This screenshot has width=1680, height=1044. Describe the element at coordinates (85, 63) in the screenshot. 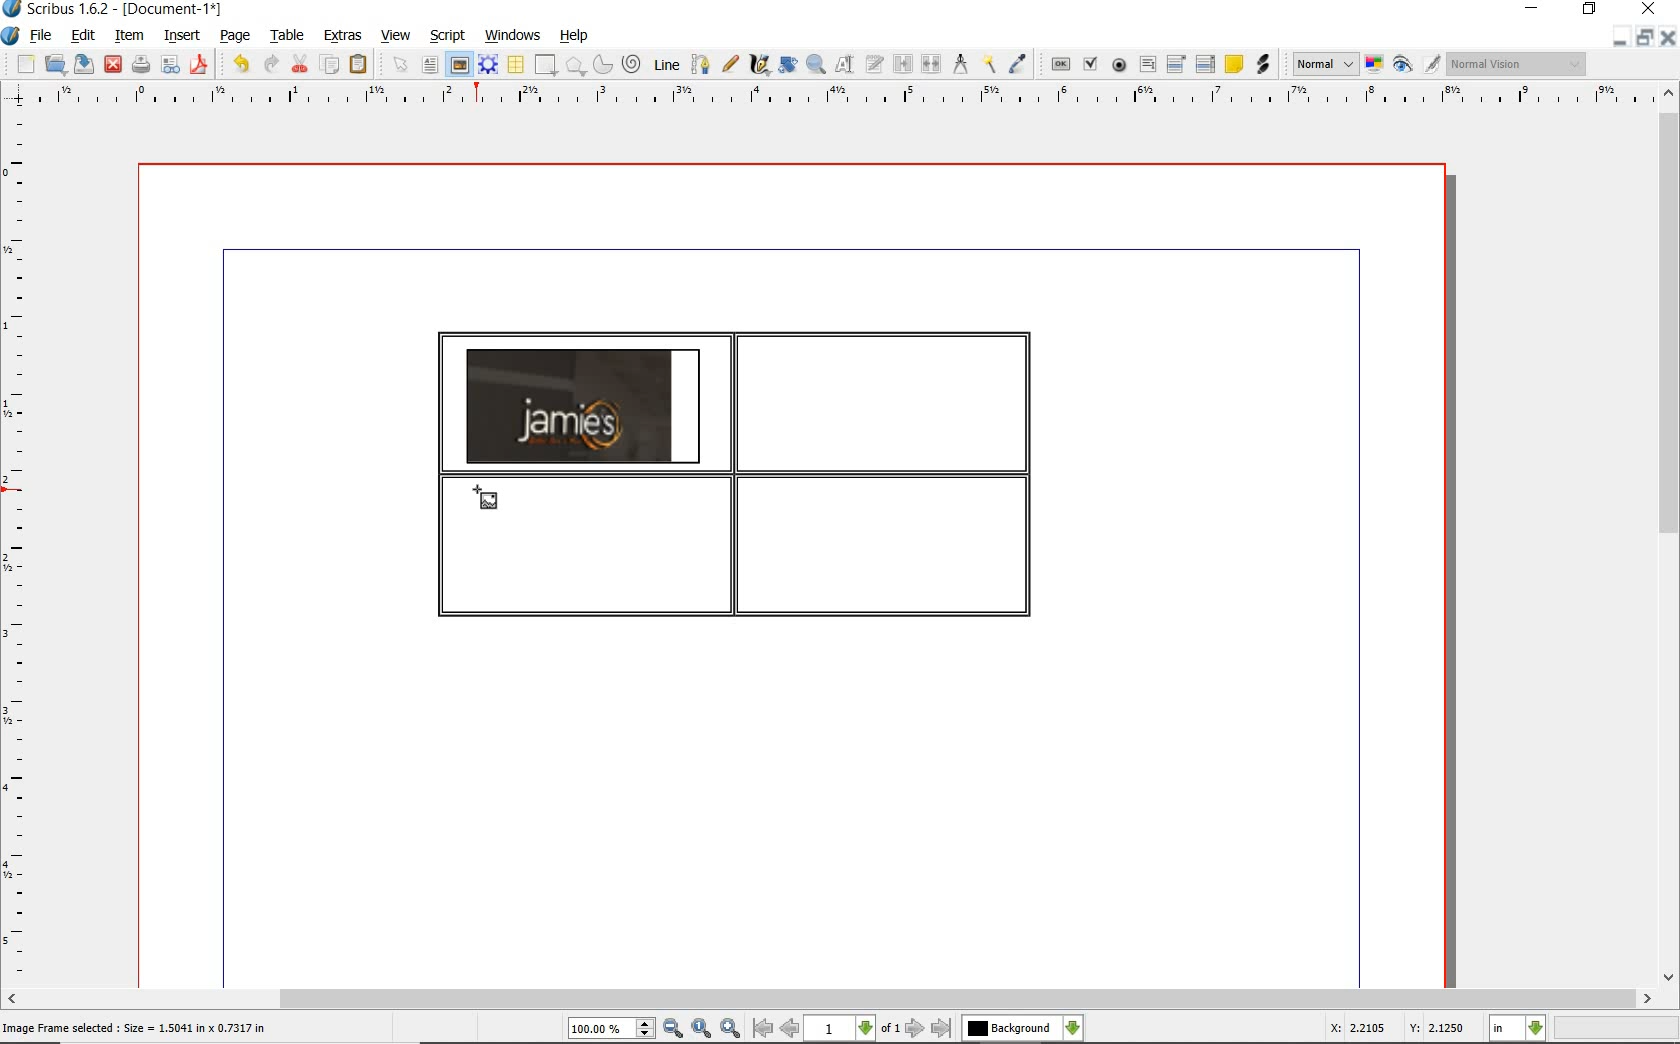

I see `save` at that location.